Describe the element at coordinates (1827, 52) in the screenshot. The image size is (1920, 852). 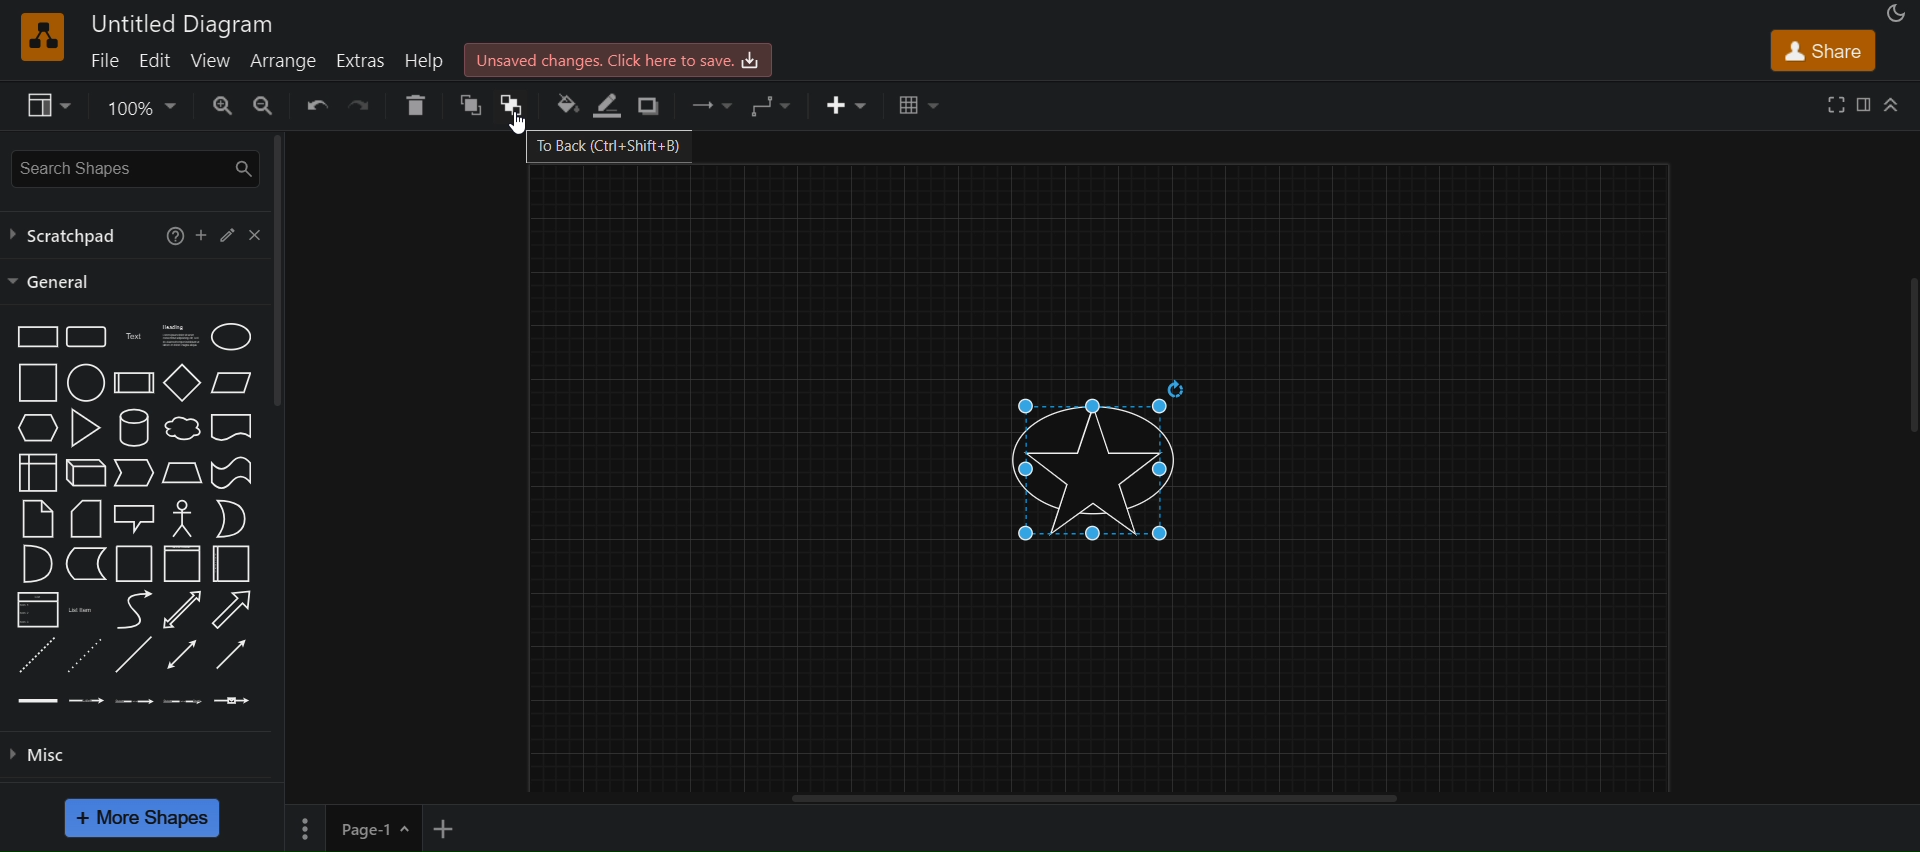
I see `share` at that location.